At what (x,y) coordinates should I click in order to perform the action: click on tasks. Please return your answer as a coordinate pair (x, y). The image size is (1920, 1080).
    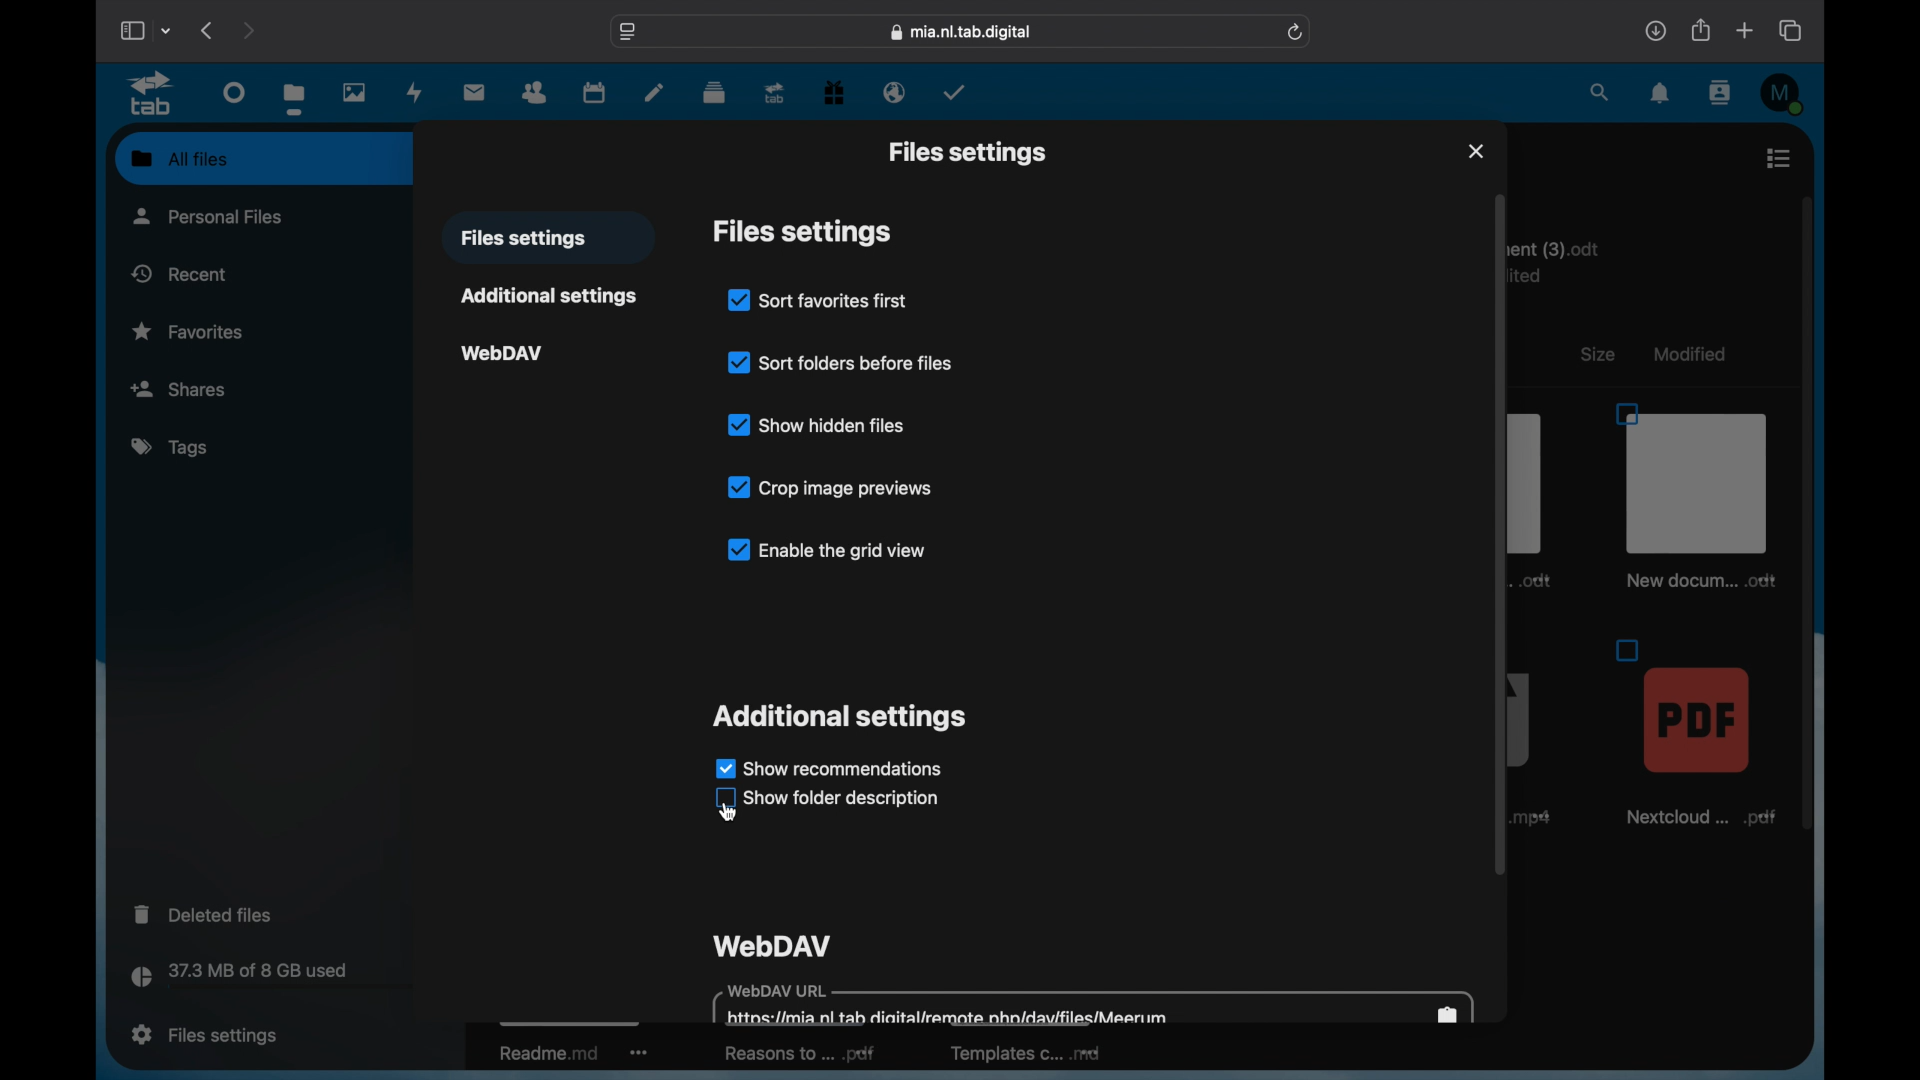
    Looking at the image, I should click on (954, 92).